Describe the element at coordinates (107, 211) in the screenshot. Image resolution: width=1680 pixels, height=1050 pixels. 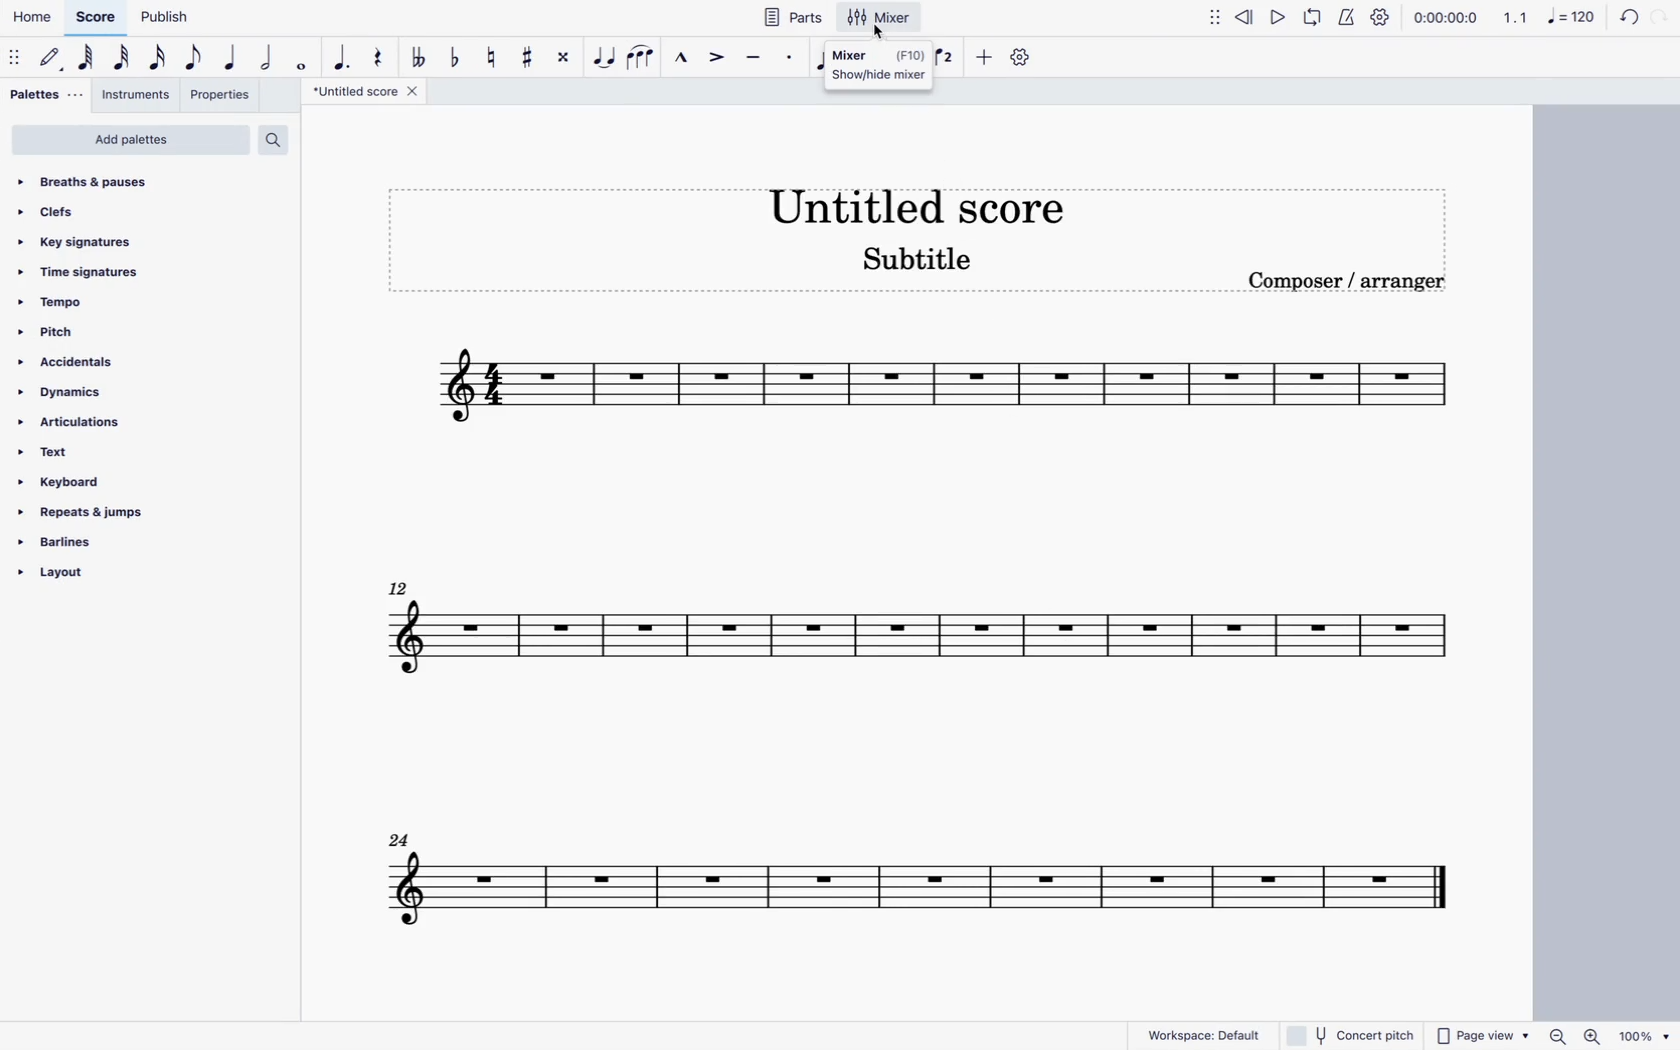
I see `clefs` at that location.